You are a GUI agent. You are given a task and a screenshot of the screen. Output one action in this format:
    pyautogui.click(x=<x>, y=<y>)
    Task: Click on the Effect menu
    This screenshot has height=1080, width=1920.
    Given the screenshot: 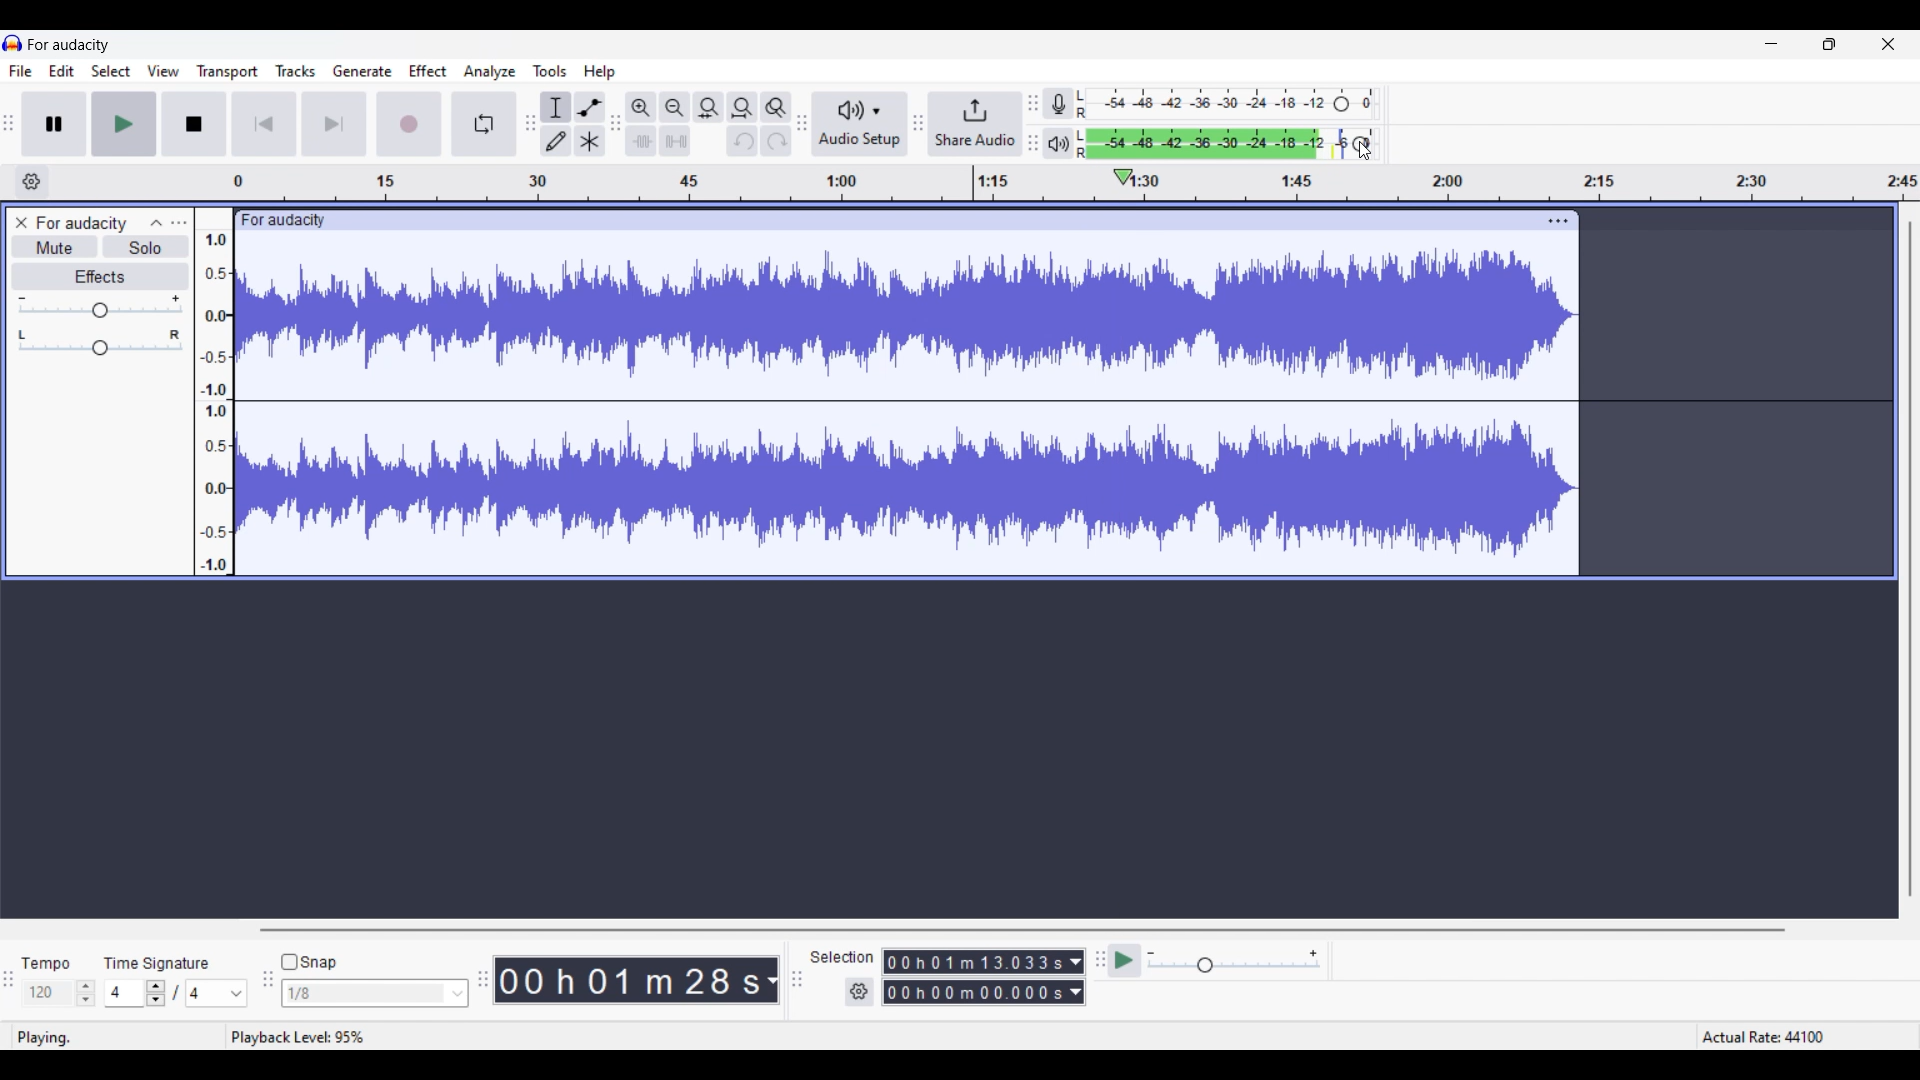 What is the action you would take?
    pyautogui.click(x=428, y=70)
    